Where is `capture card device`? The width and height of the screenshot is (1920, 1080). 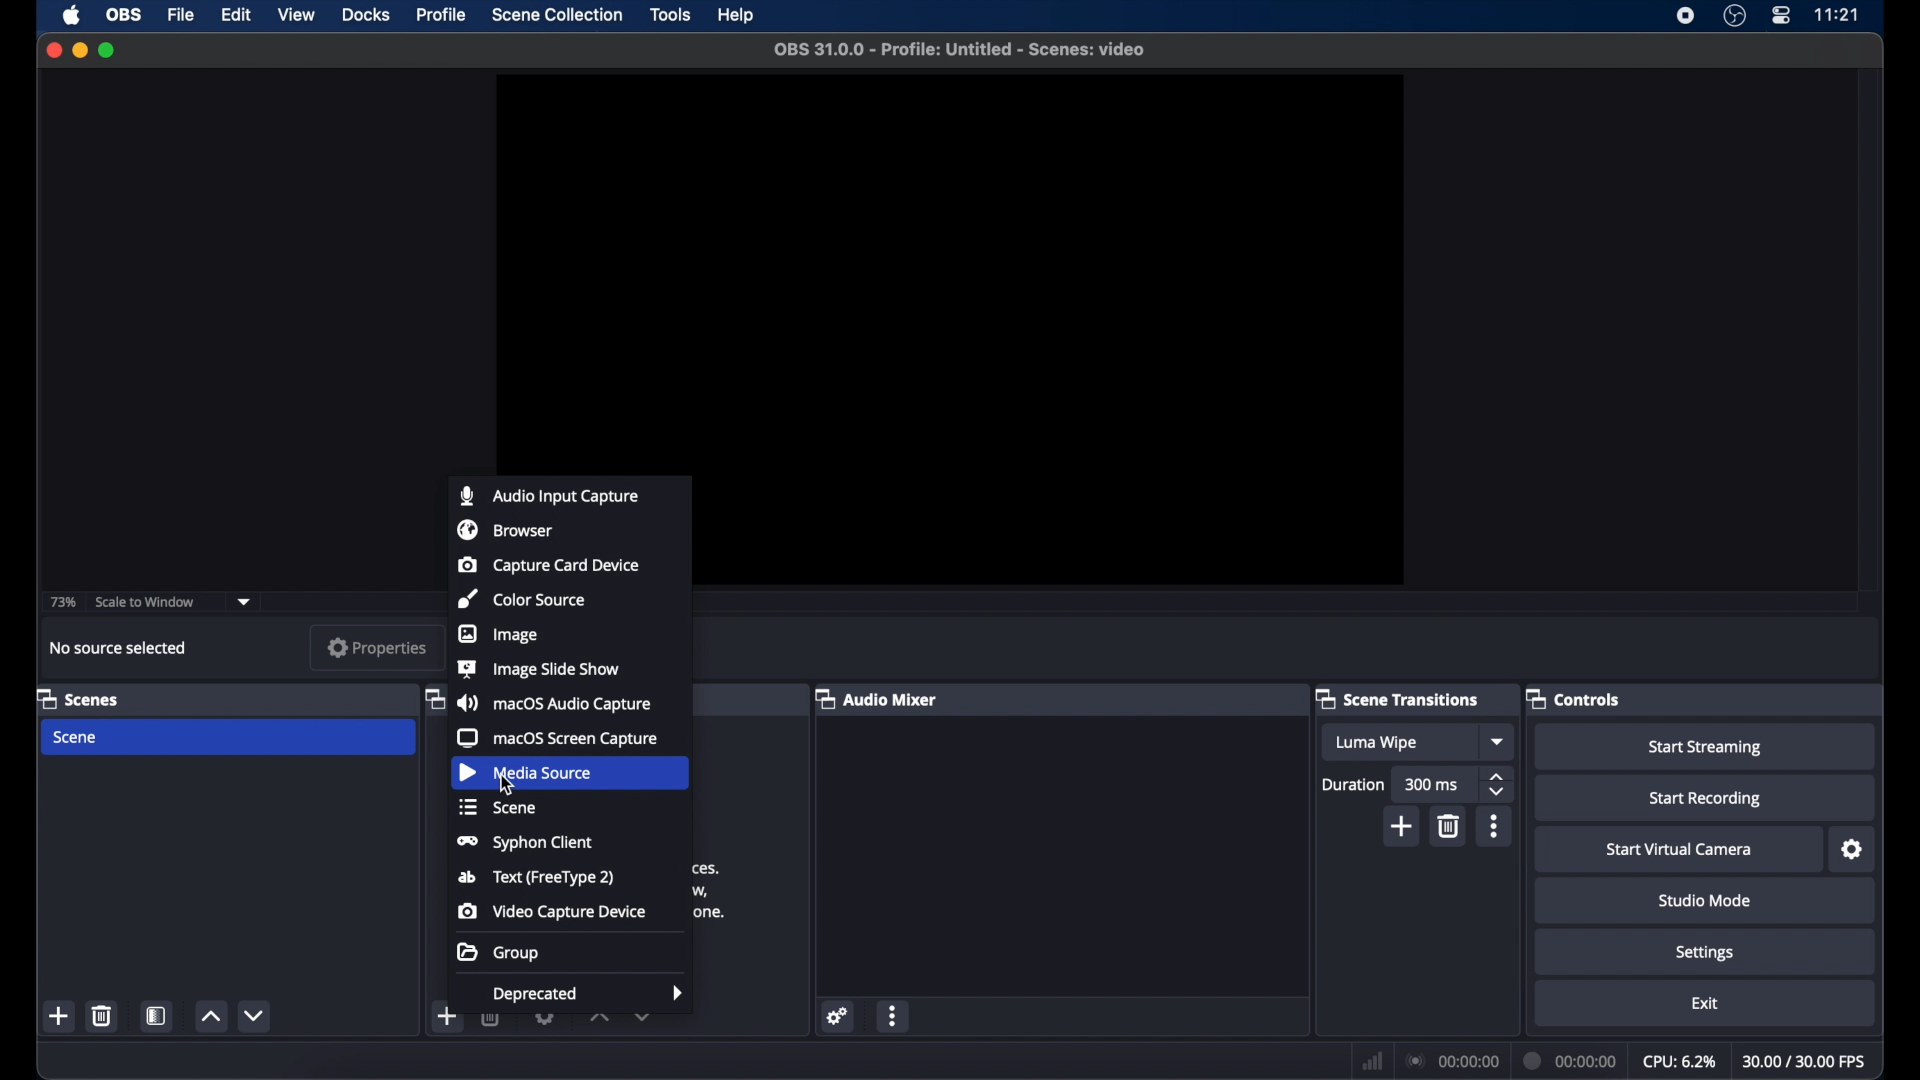
capture card device is located at coordinates (547, 564).